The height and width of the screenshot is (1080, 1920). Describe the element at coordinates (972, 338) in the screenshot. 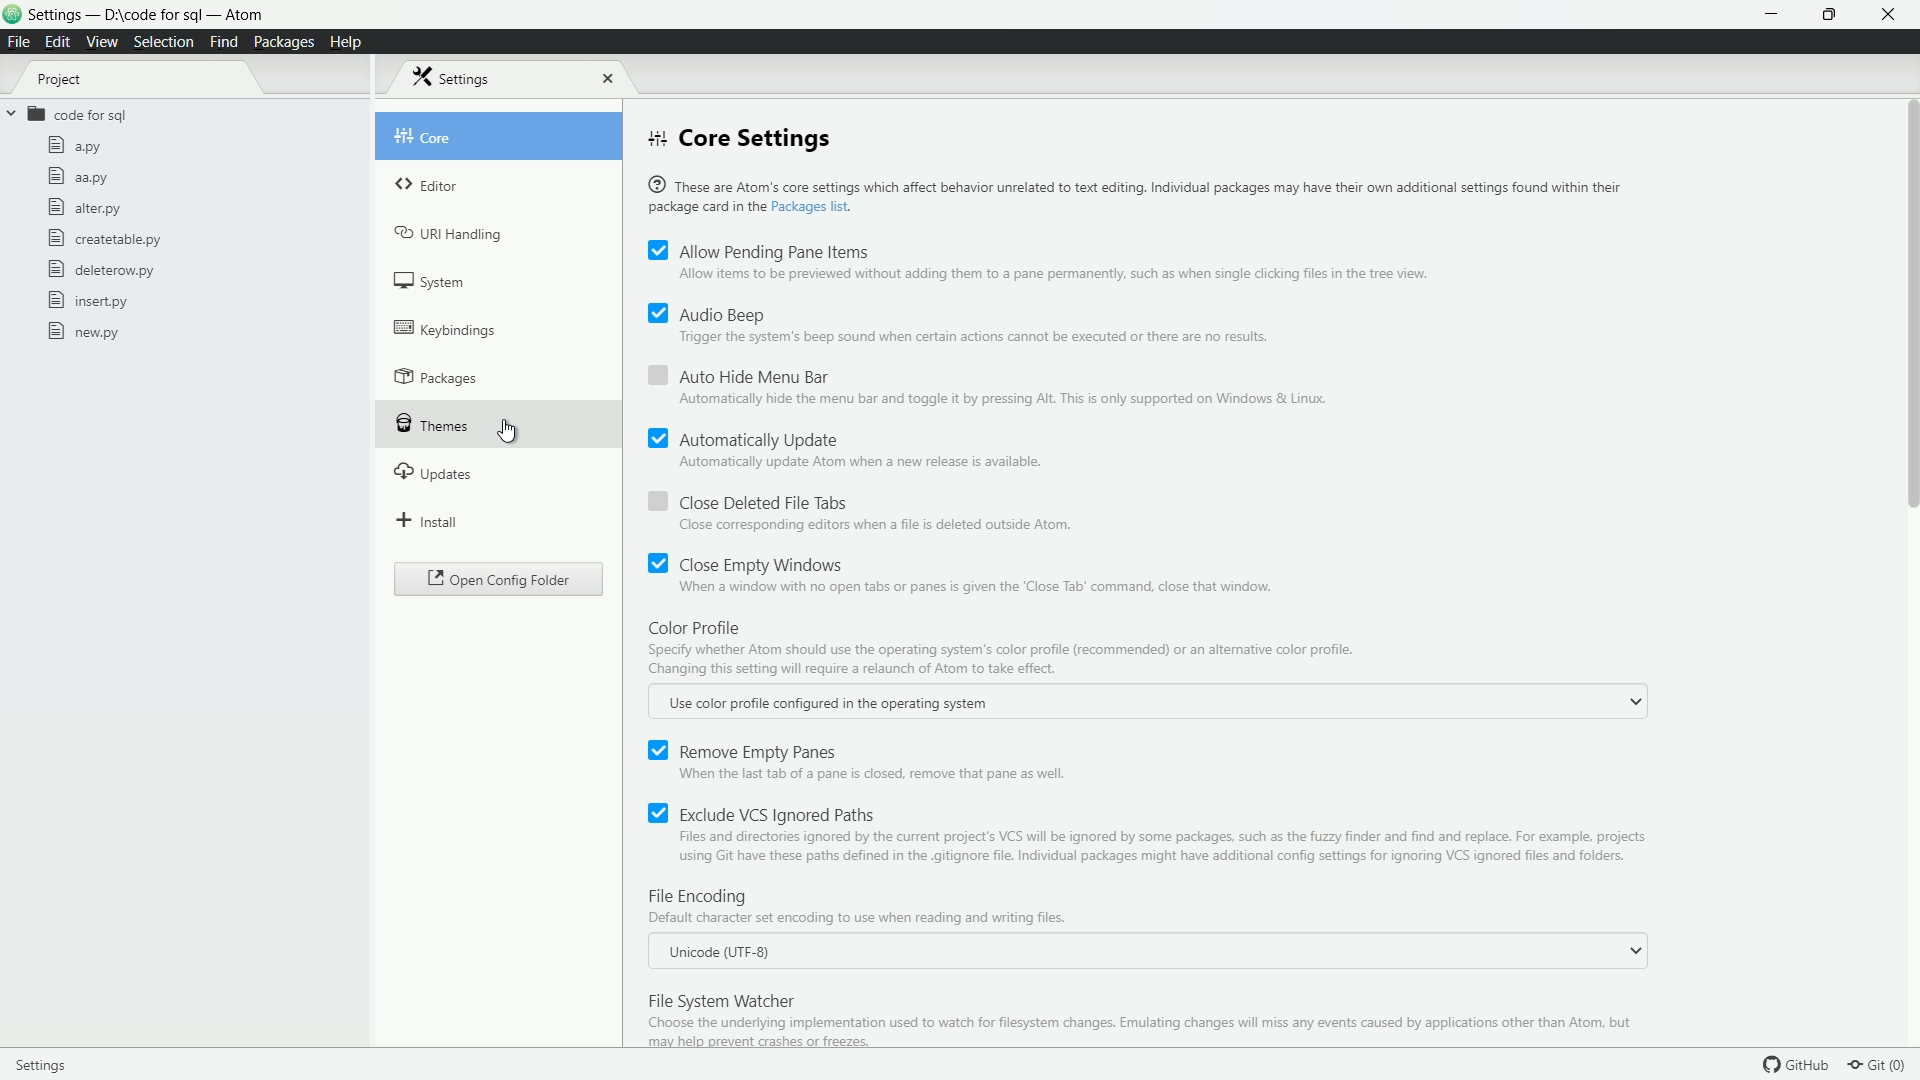

I see `triger the system's beep sound when certain actions cannot be executed or there are no results` at that location.